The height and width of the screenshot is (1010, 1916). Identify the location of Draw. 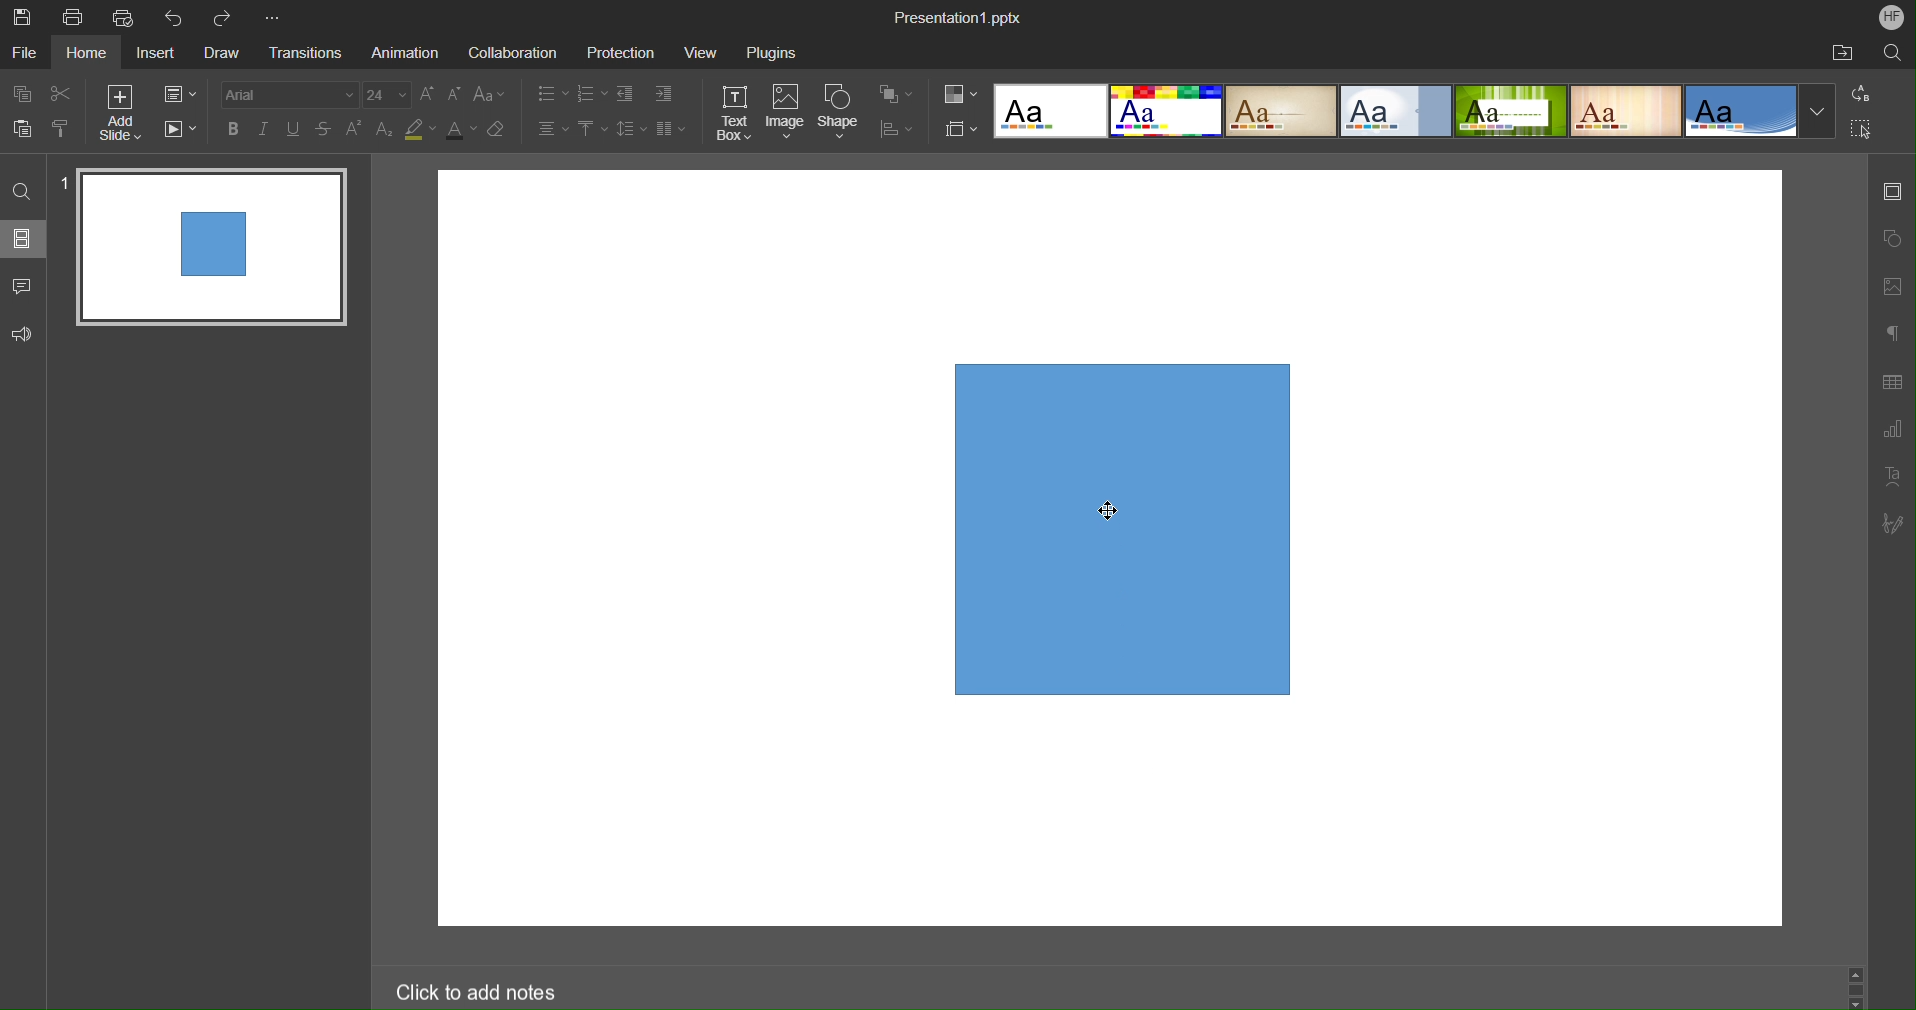
(220, 50).